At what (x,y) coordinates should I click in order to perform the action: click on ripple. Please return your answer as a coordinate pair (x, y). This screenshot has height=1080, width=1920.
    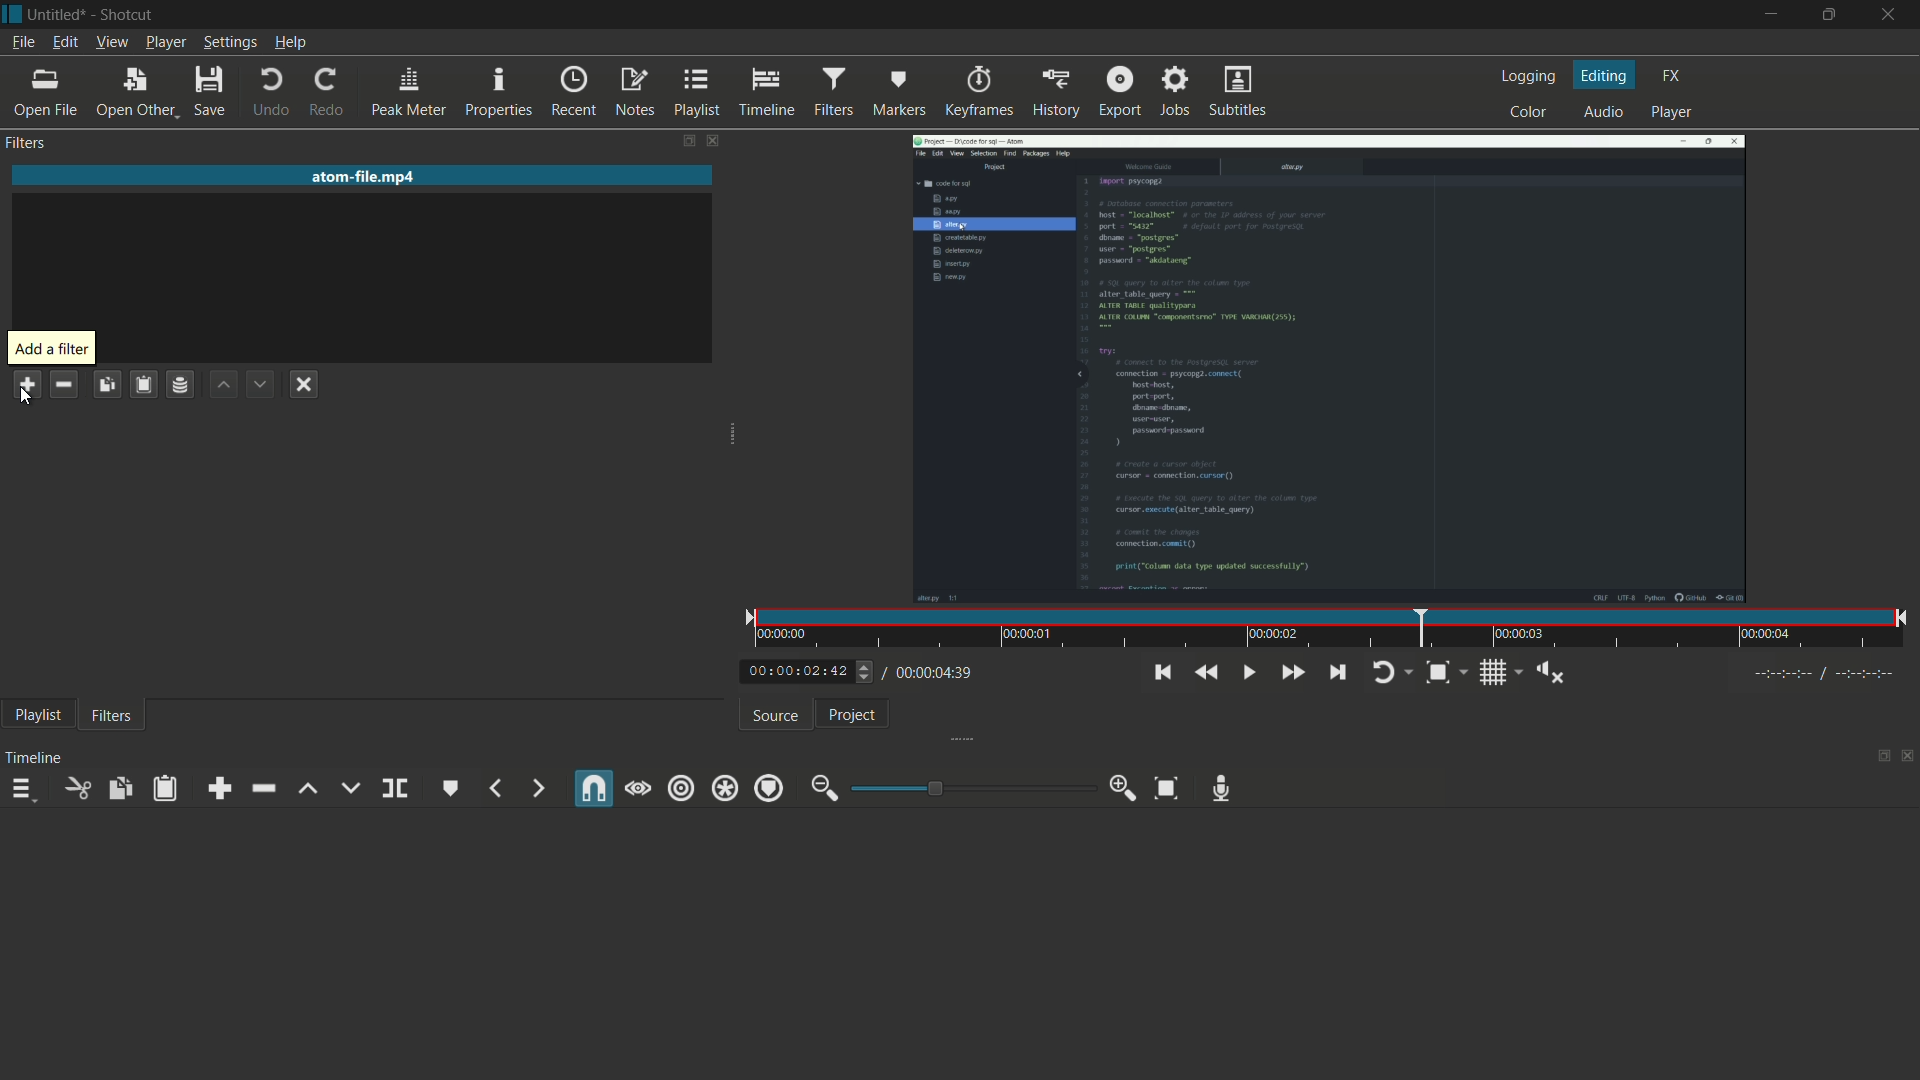
    Looking at the image, I should click on (681, 787).